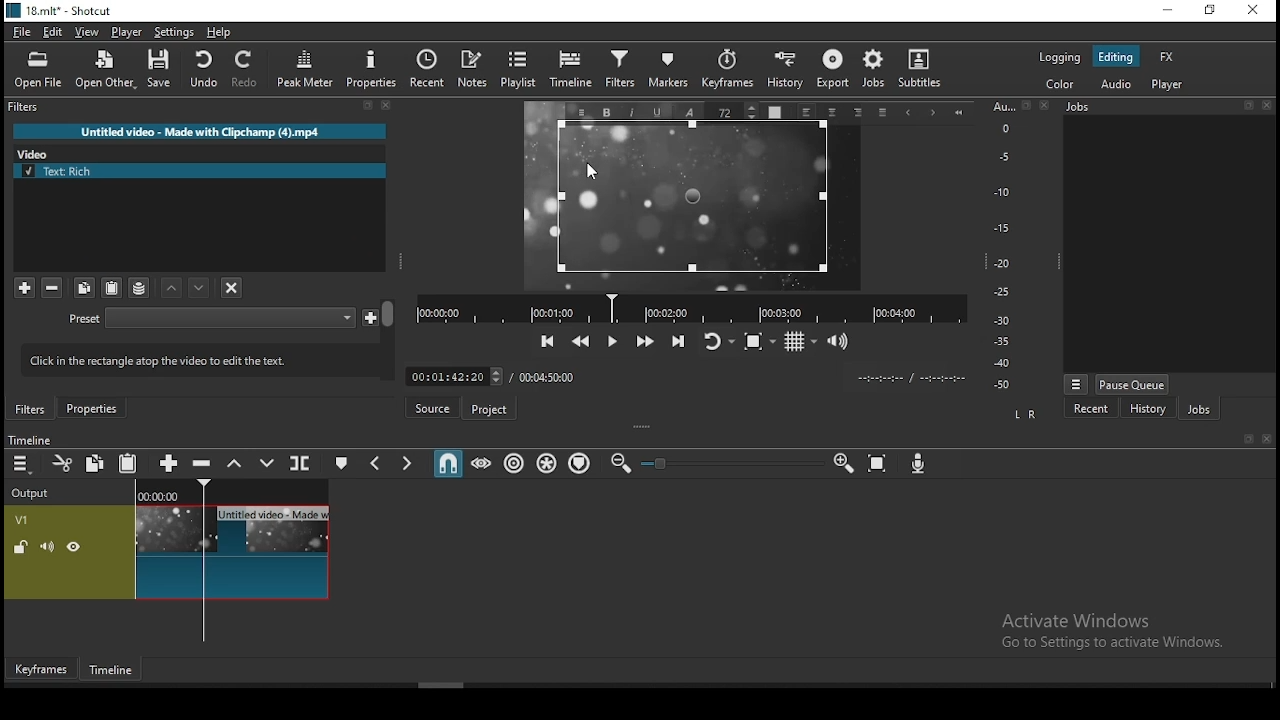 The image size is (1280, 720). What do you see at coordinates (201, 287) in the screenshot?
I see `move filter up` at bounding box center [201, 287].